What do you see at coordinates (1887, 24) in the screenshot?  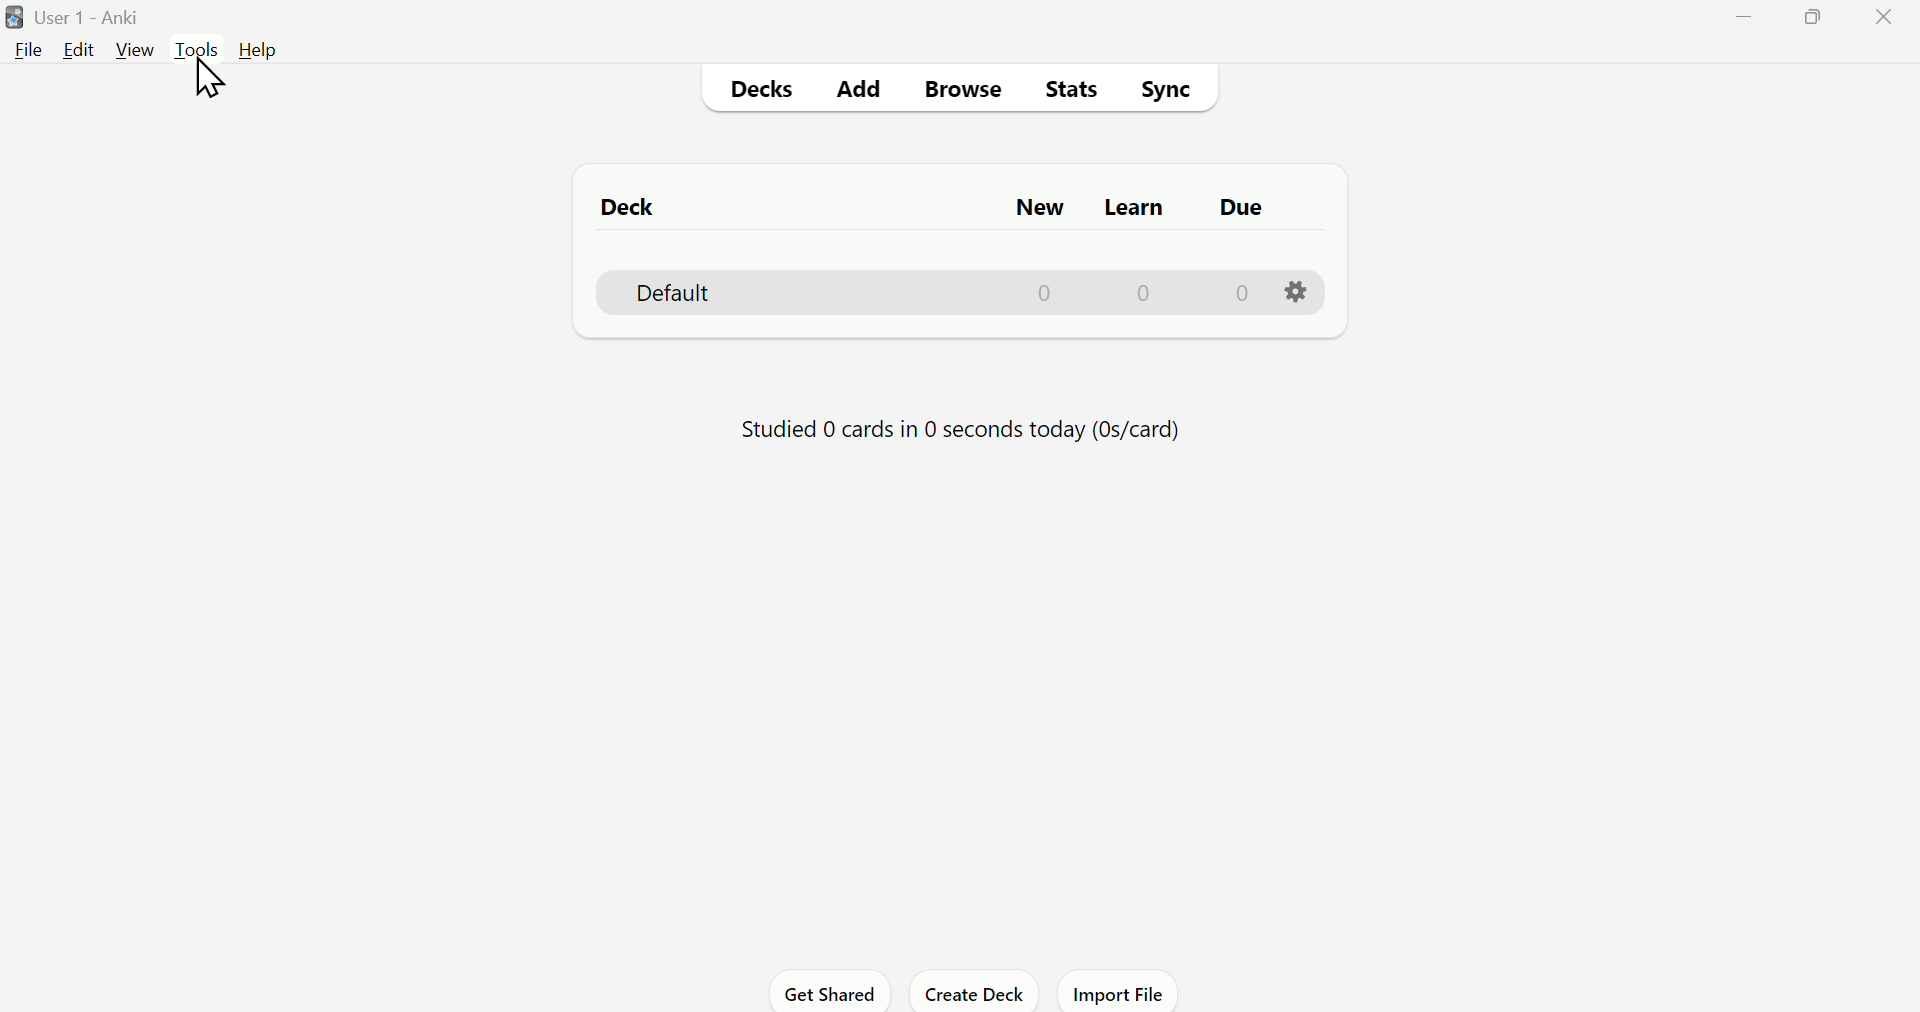 I see `Close` at bounding box center [1887, 24].